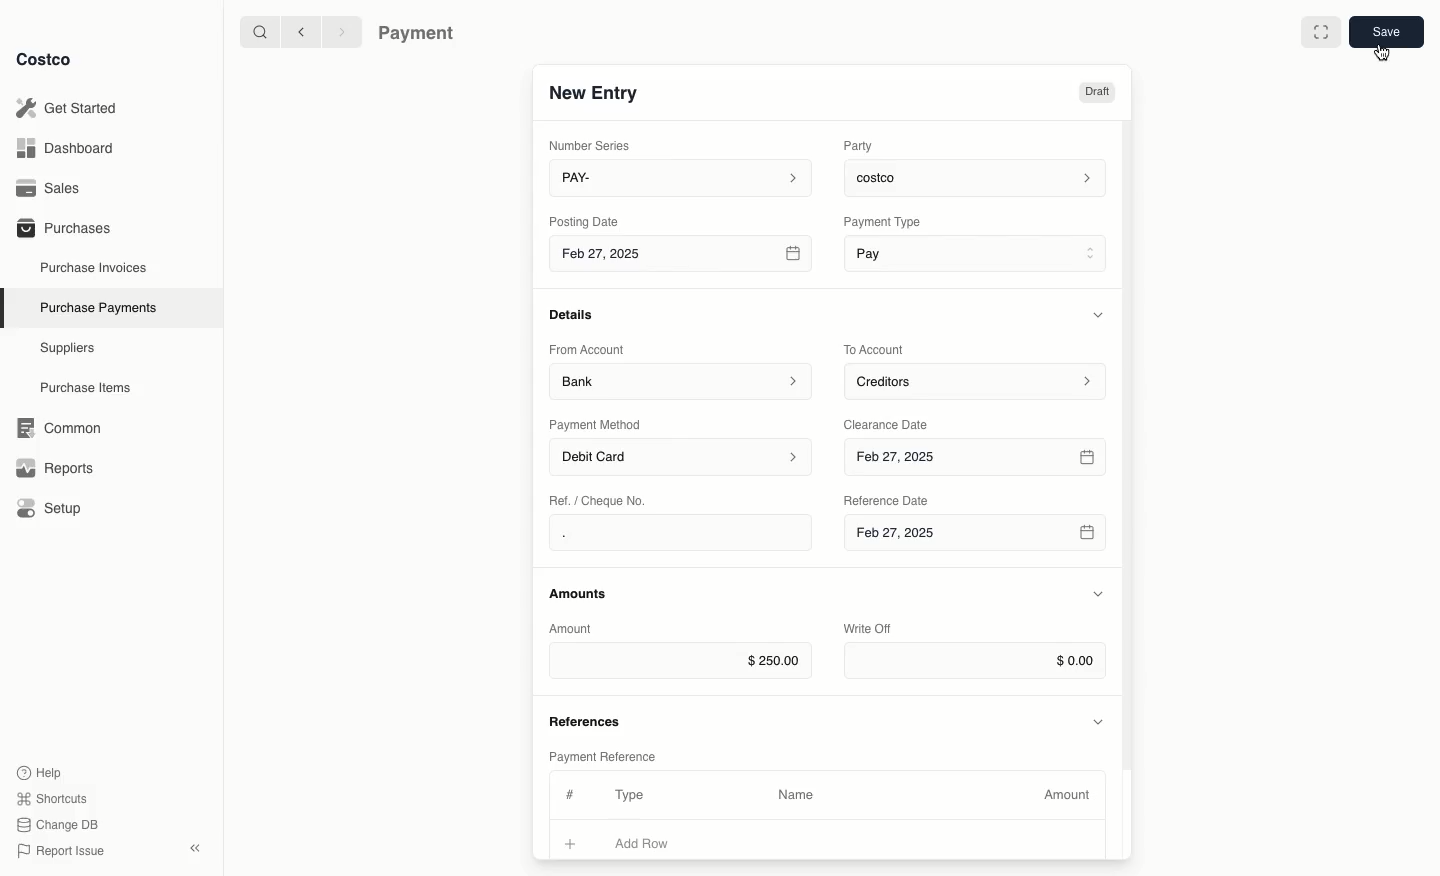  What do you see at coordinates (61, 825) in the screenshot?
I see `Change DB` at bounding box center [61, 825].